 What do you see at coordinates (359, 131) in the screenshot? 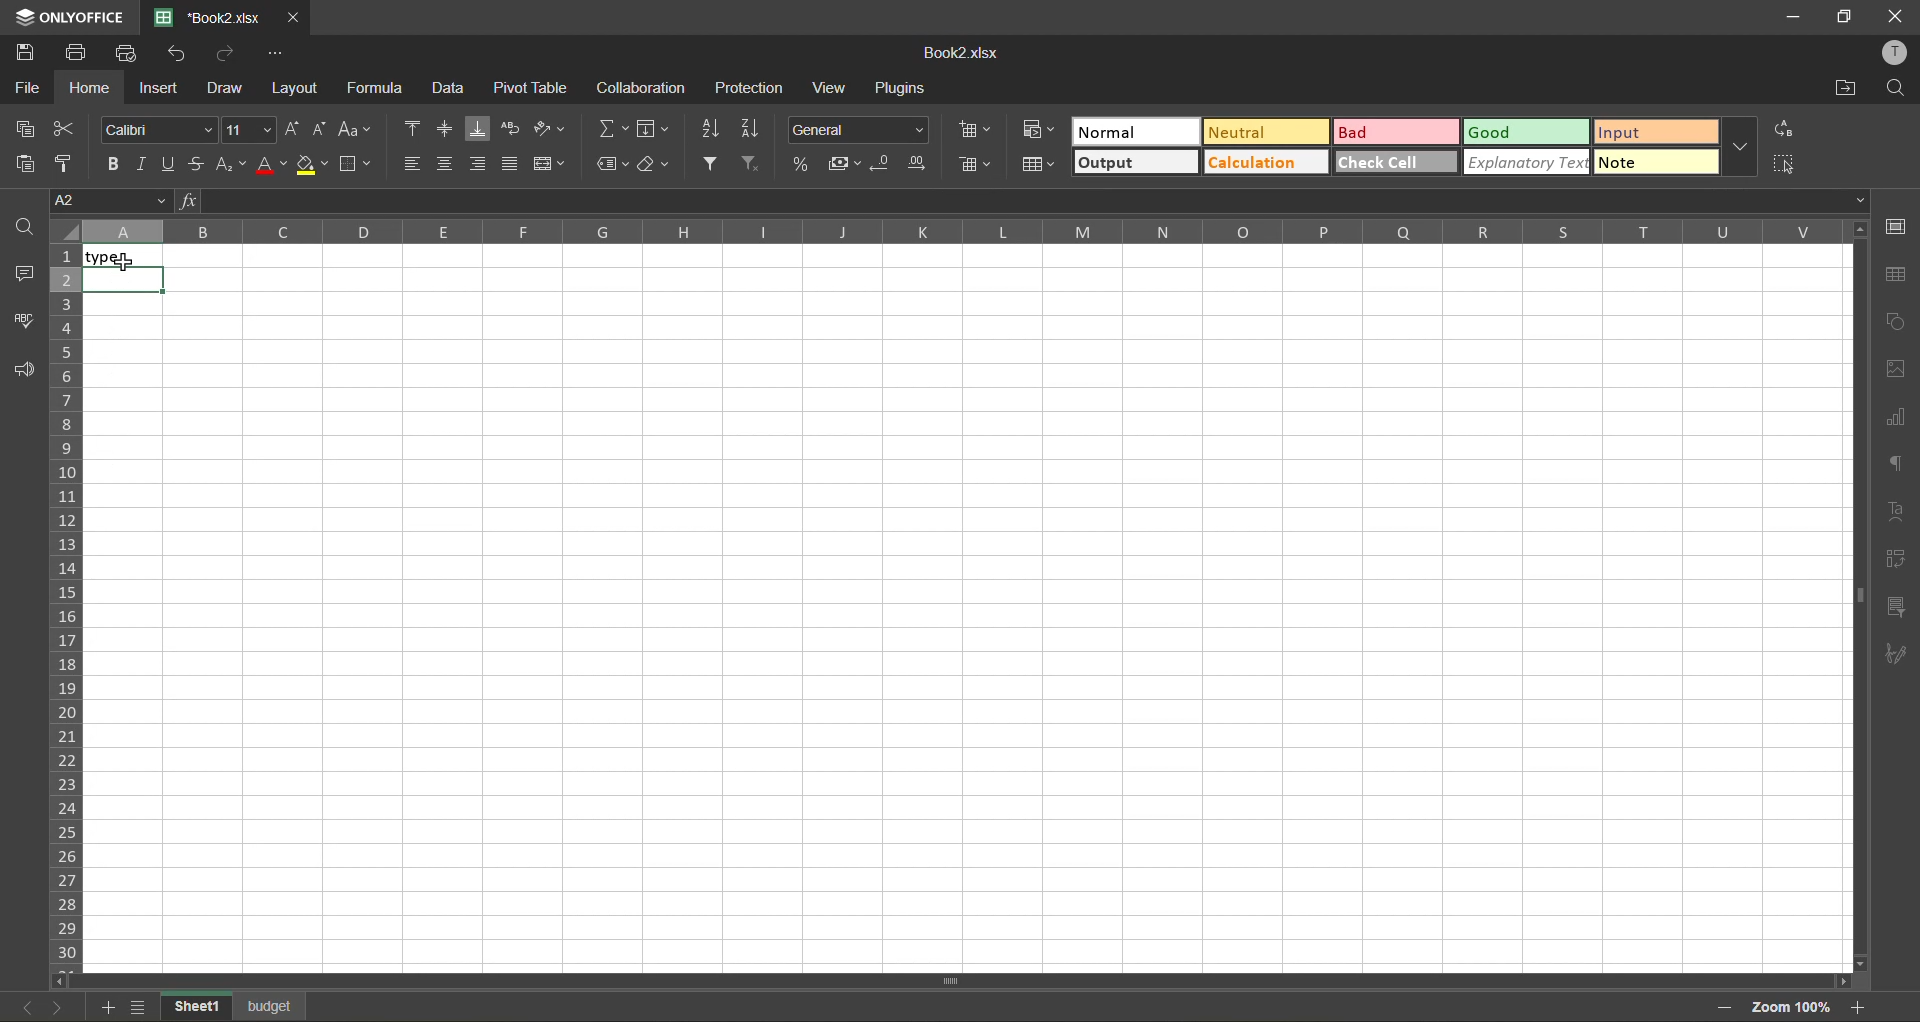
I see `change case` at bounding box center [359, 131].